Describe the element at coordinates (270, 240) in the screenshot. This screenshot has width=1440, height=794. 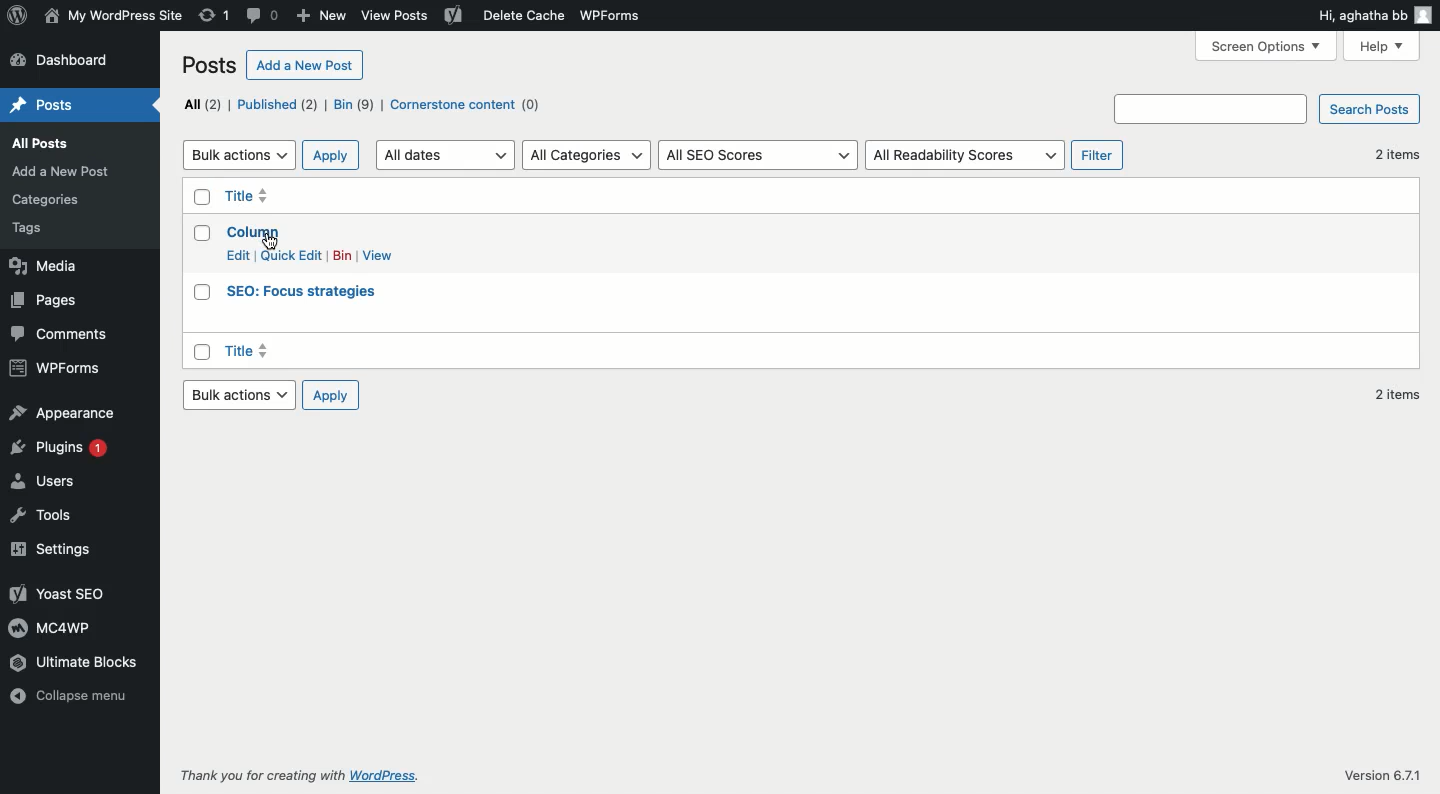
I see `` at that location.